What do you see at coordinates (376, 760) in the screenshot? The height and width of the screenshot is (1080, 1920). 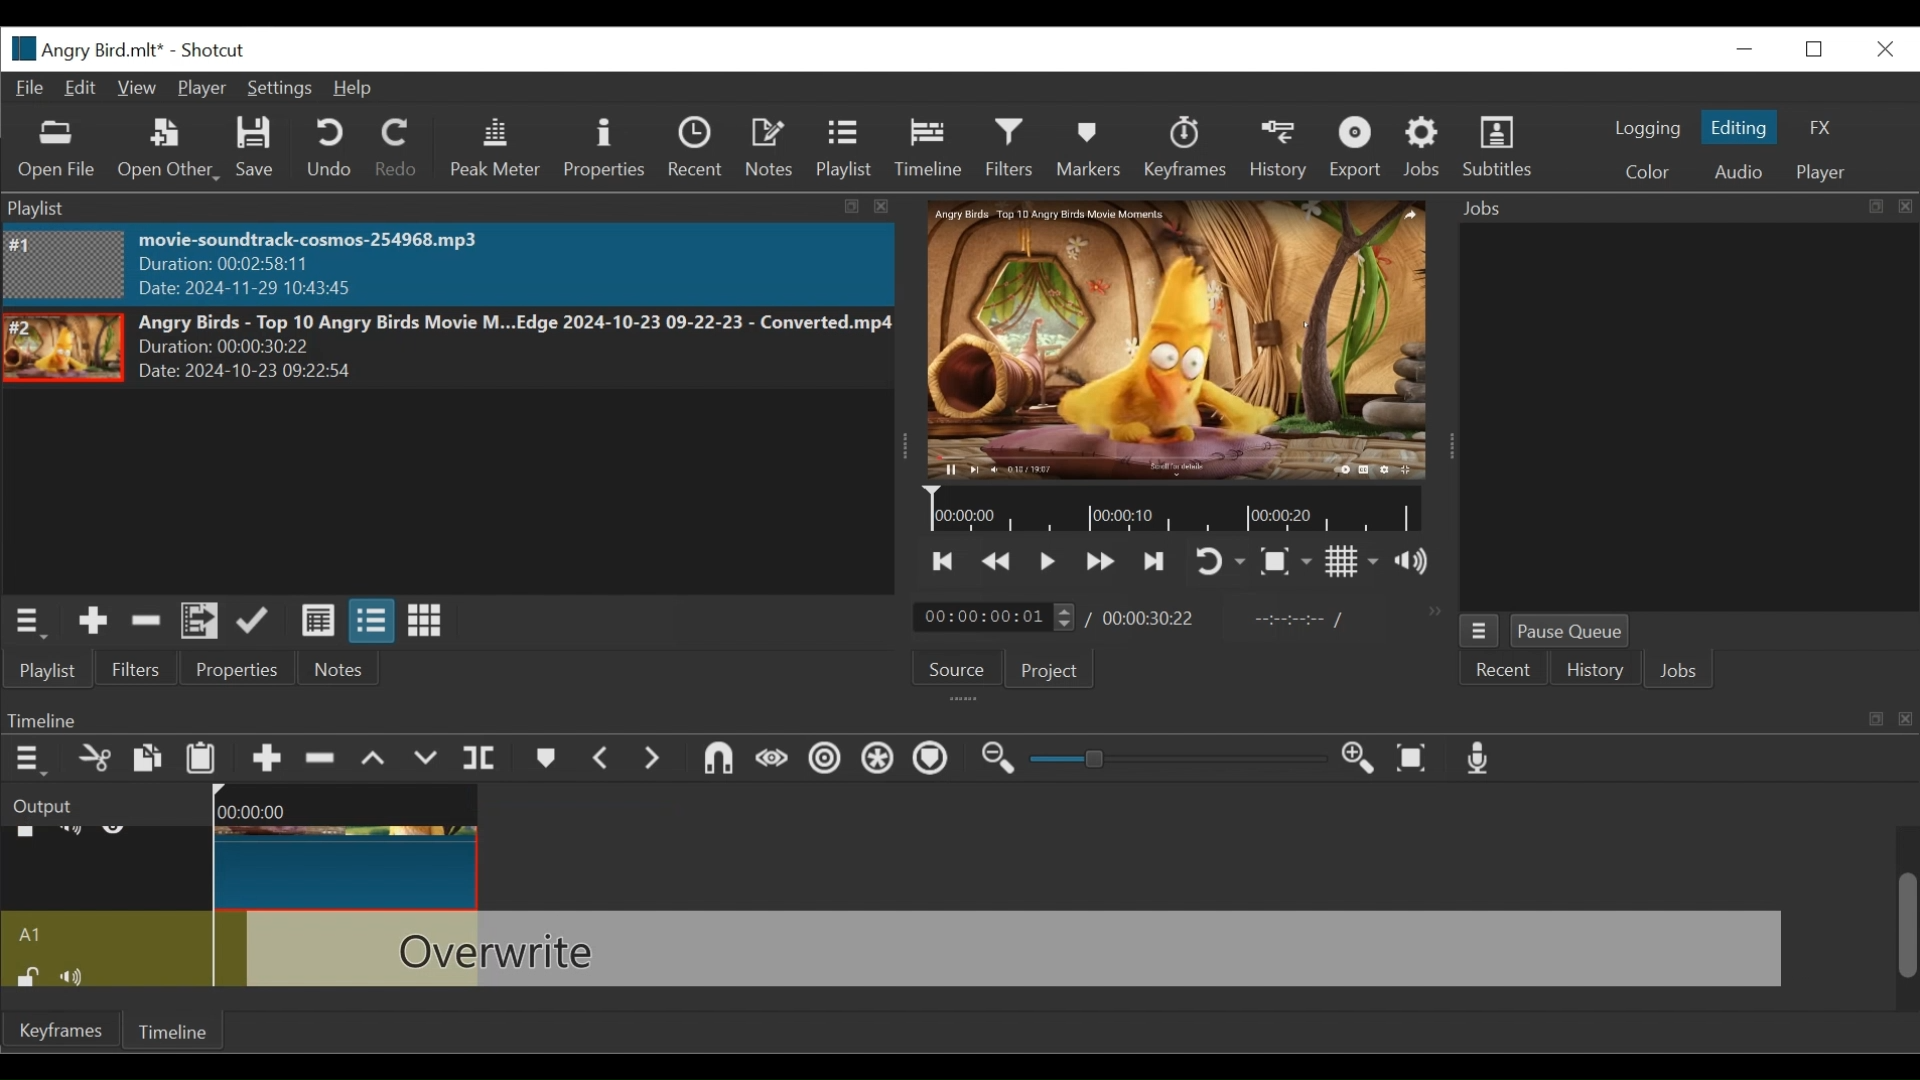 I see `Lift` at bounding box center [376, 760].